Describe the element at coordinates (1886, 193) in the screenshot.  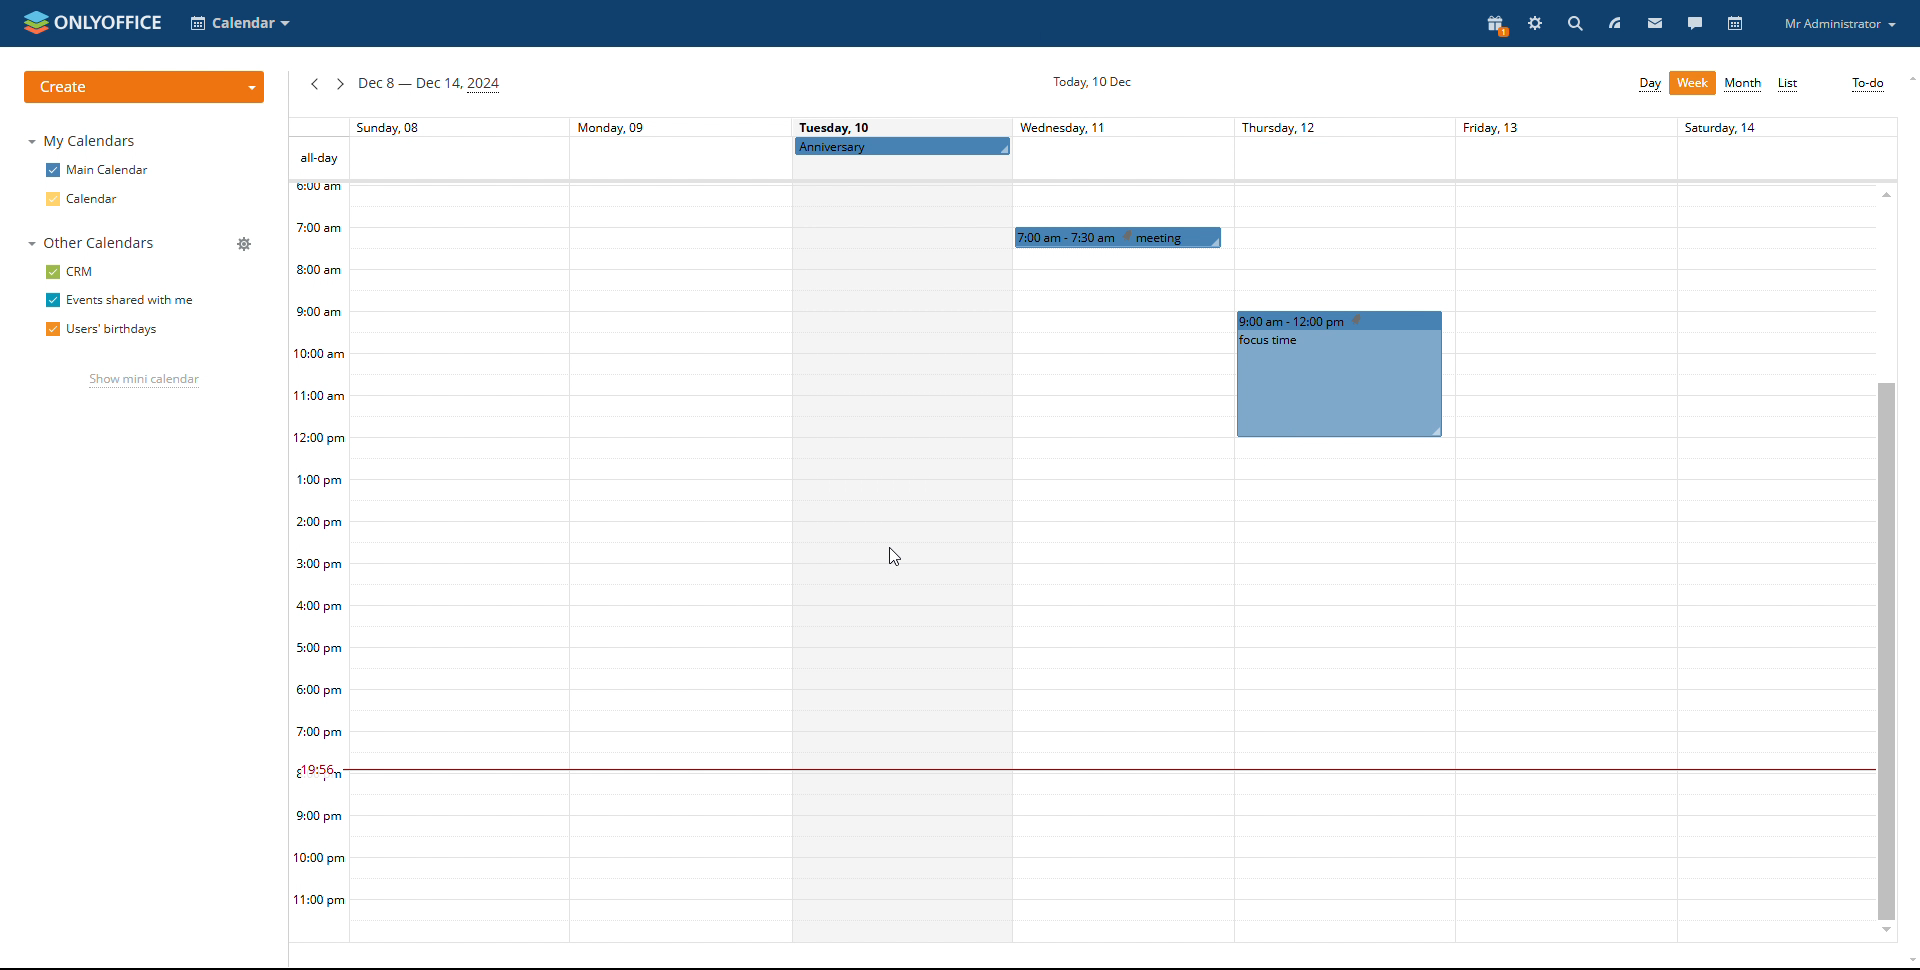
I see `scroll up` at that location.